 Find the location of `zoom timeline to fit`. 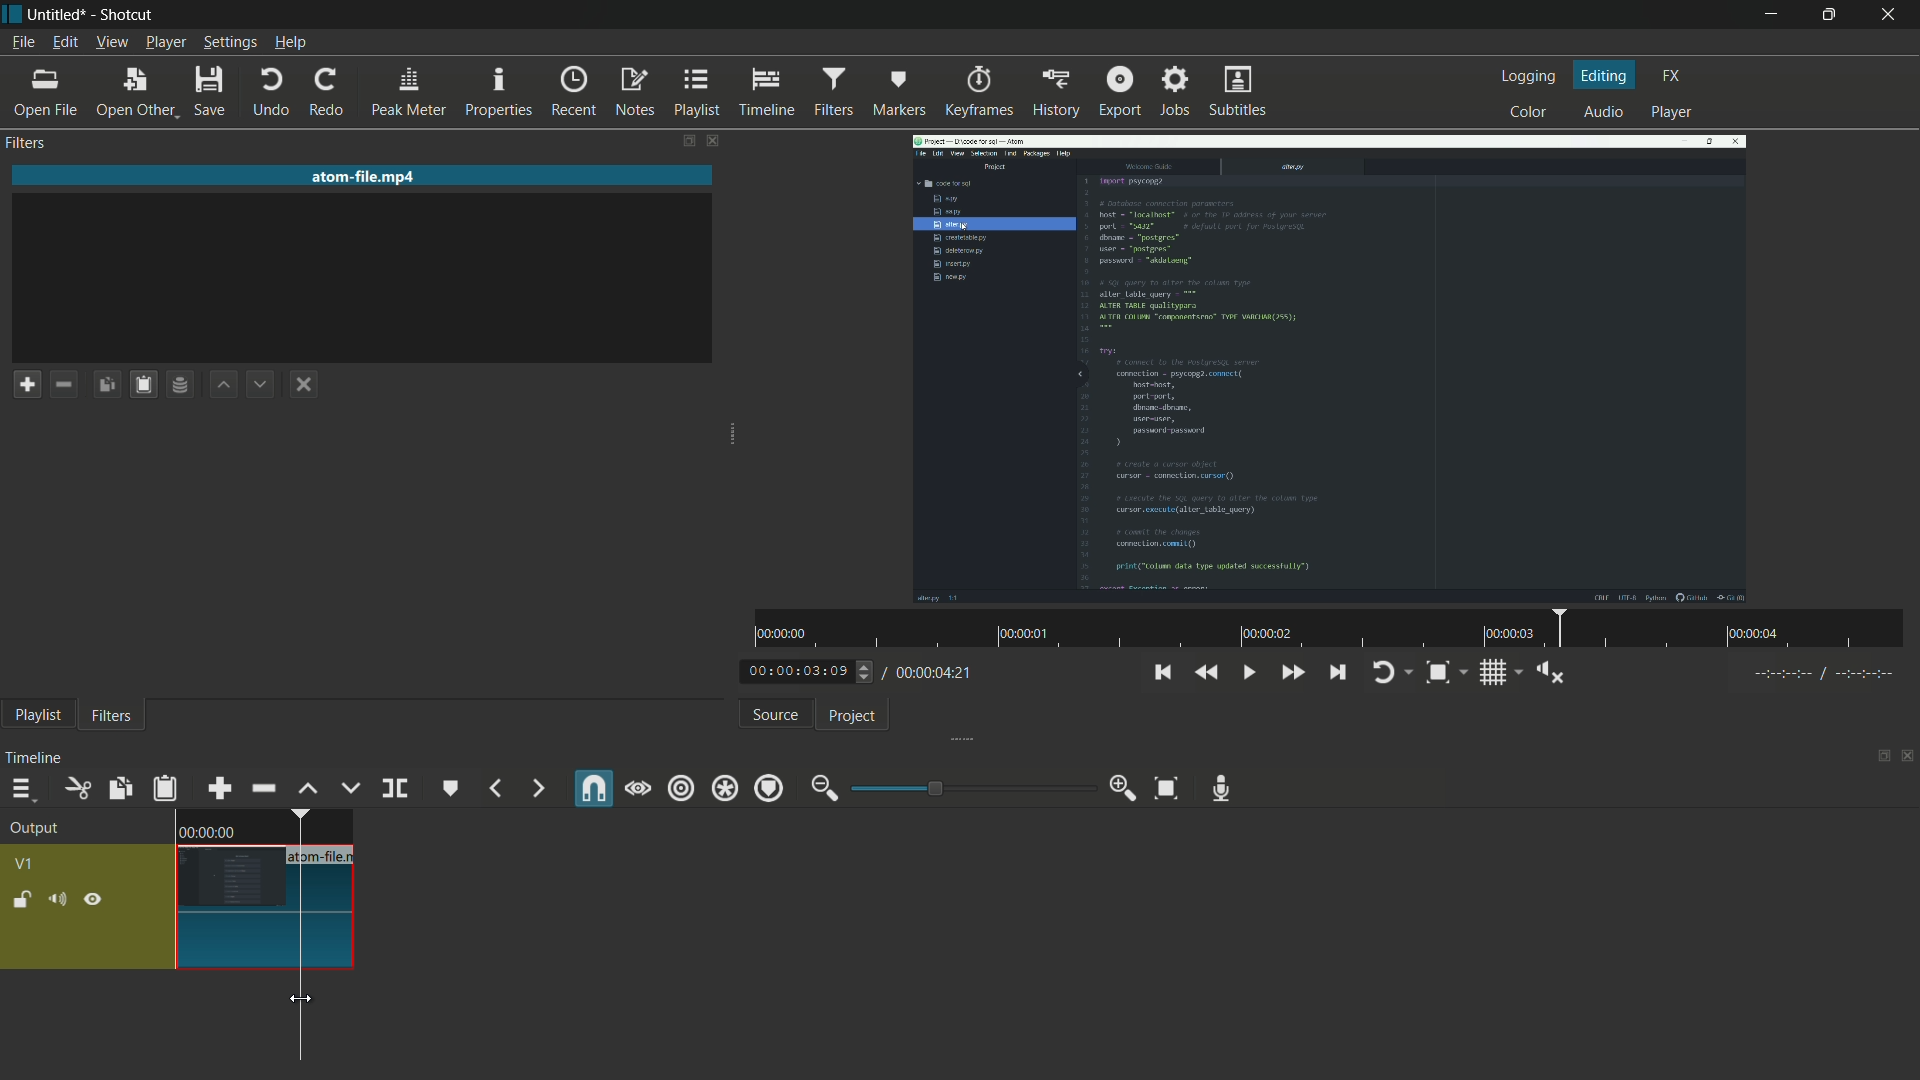

zoom timeline to fit is located at coordinates (1165, 789).